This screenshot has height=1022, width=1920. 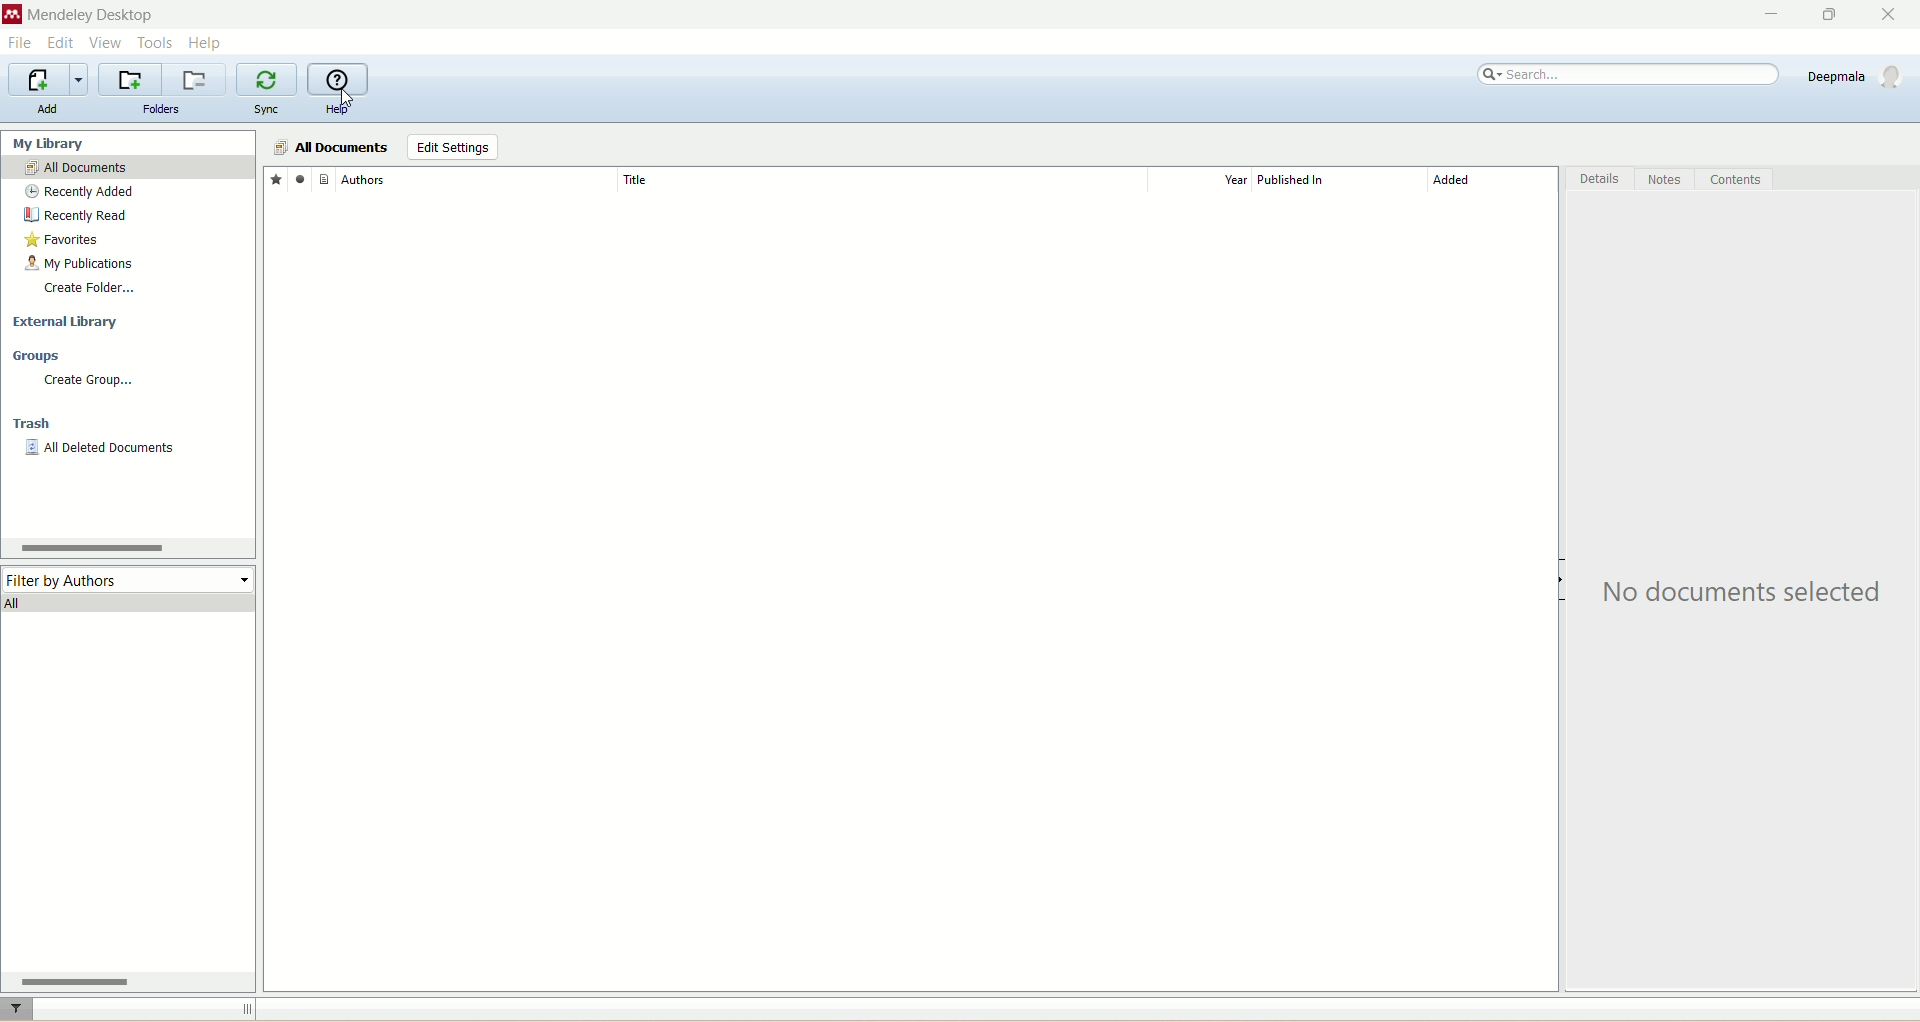 I want to click on help, so click(x=205, y=44).